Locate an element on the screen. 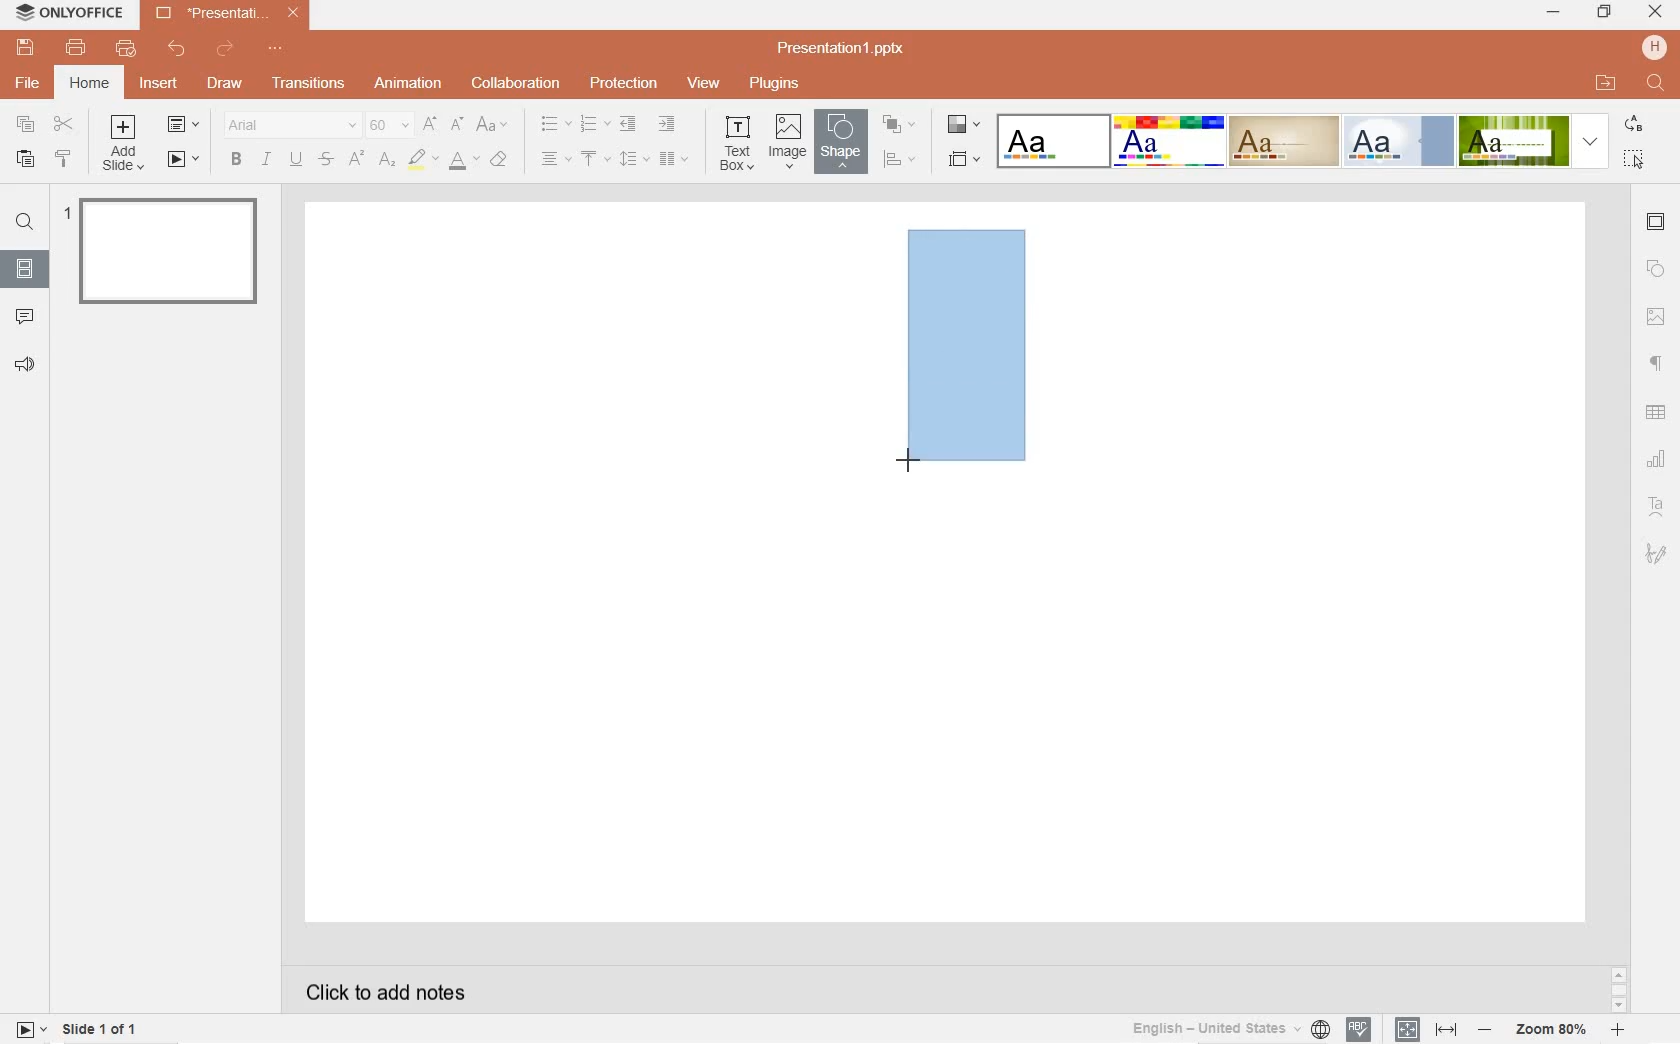 The height and width of the screenshot is (1044, 1680). copy is located at coordinates (26, 124).